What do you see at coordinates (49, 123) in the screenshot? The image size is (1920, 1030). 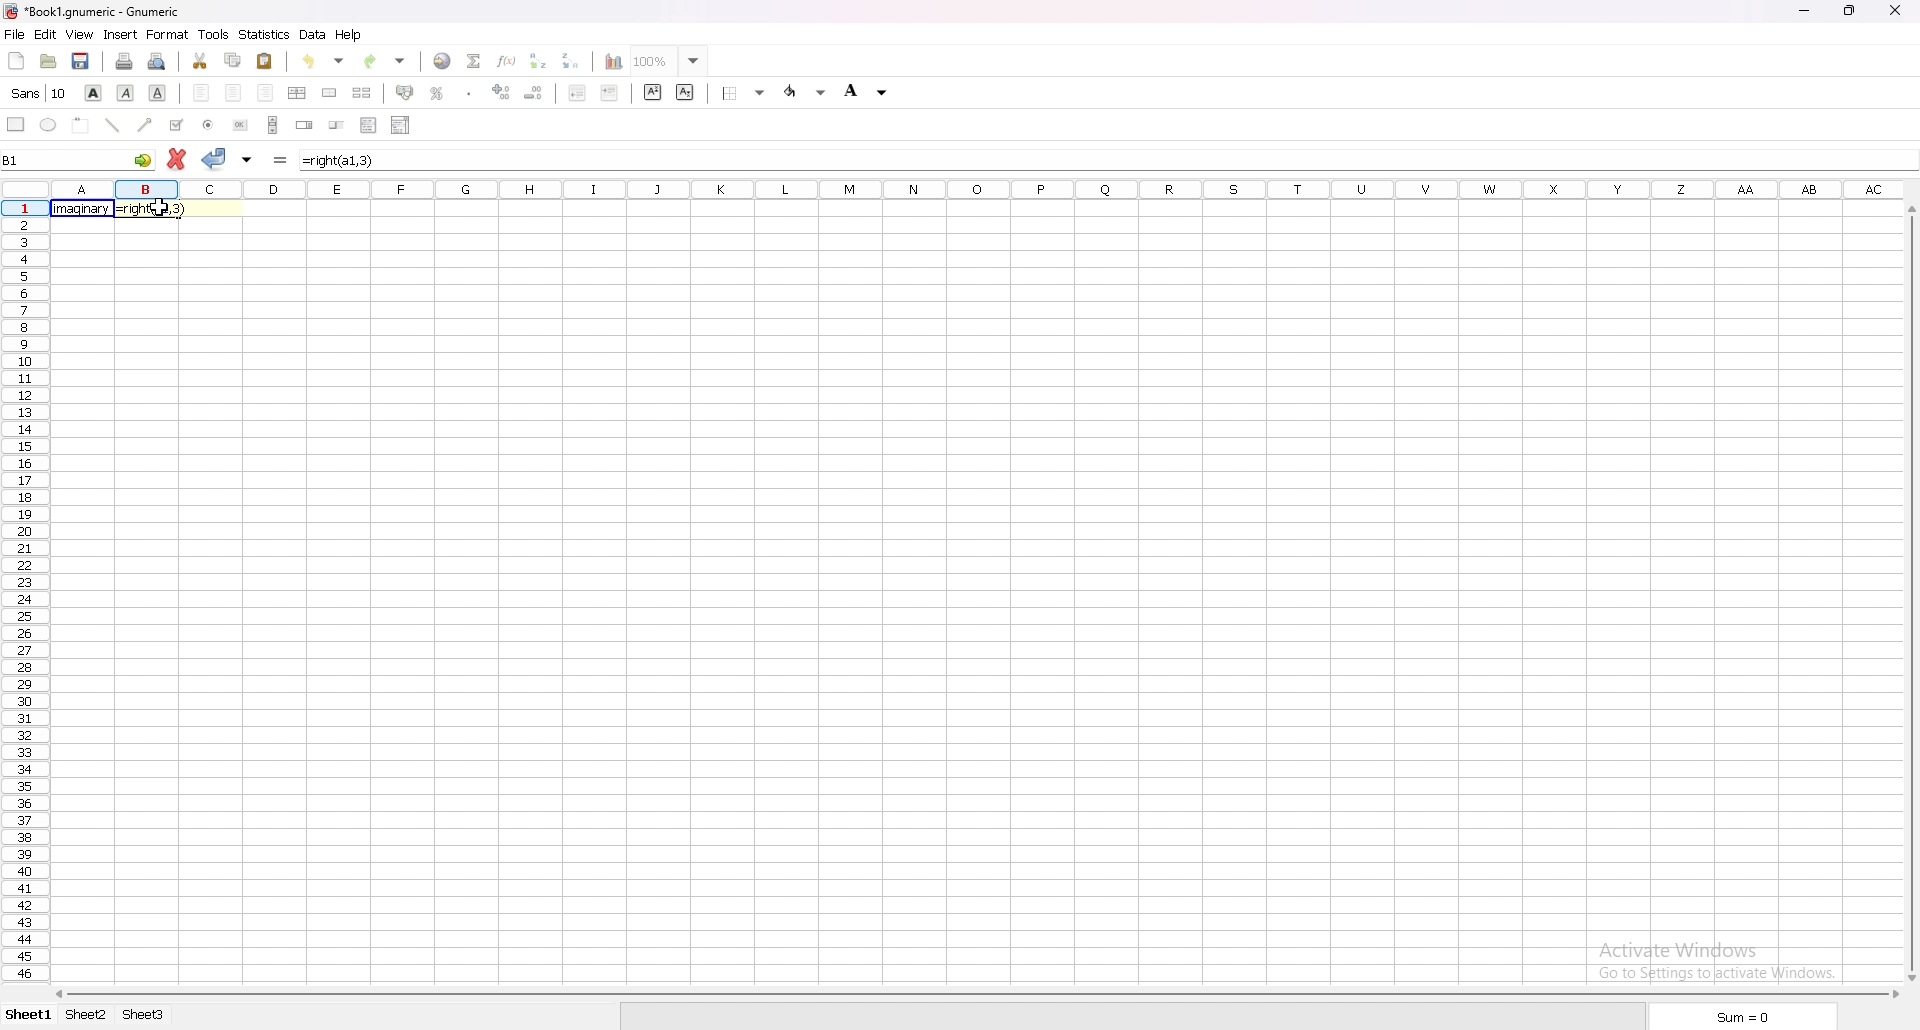 I see `ellipse` at bounding box center [49, 123].